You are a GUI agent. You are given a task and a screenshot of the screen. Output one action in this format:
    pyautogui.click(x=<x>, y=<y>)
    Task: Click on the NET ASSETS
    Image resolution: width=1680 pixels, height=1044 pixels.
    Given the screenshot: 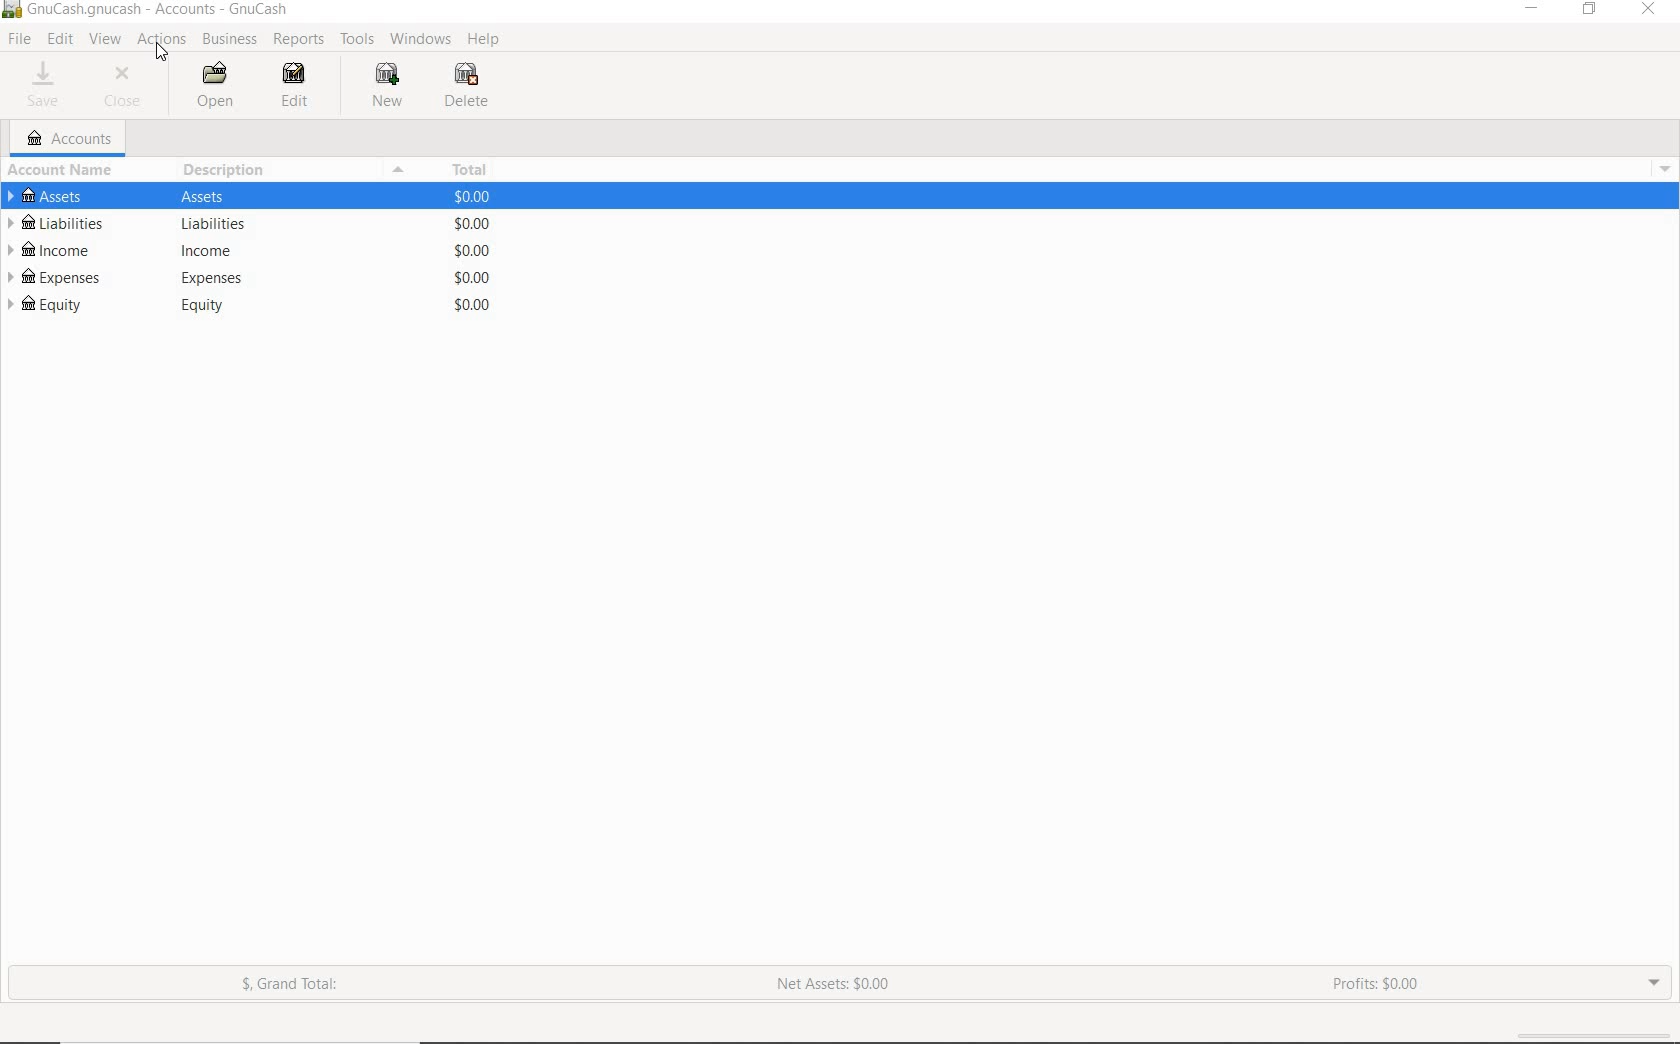 What is the action you would take?
    pyautogui.click(x=837, y=987)
    